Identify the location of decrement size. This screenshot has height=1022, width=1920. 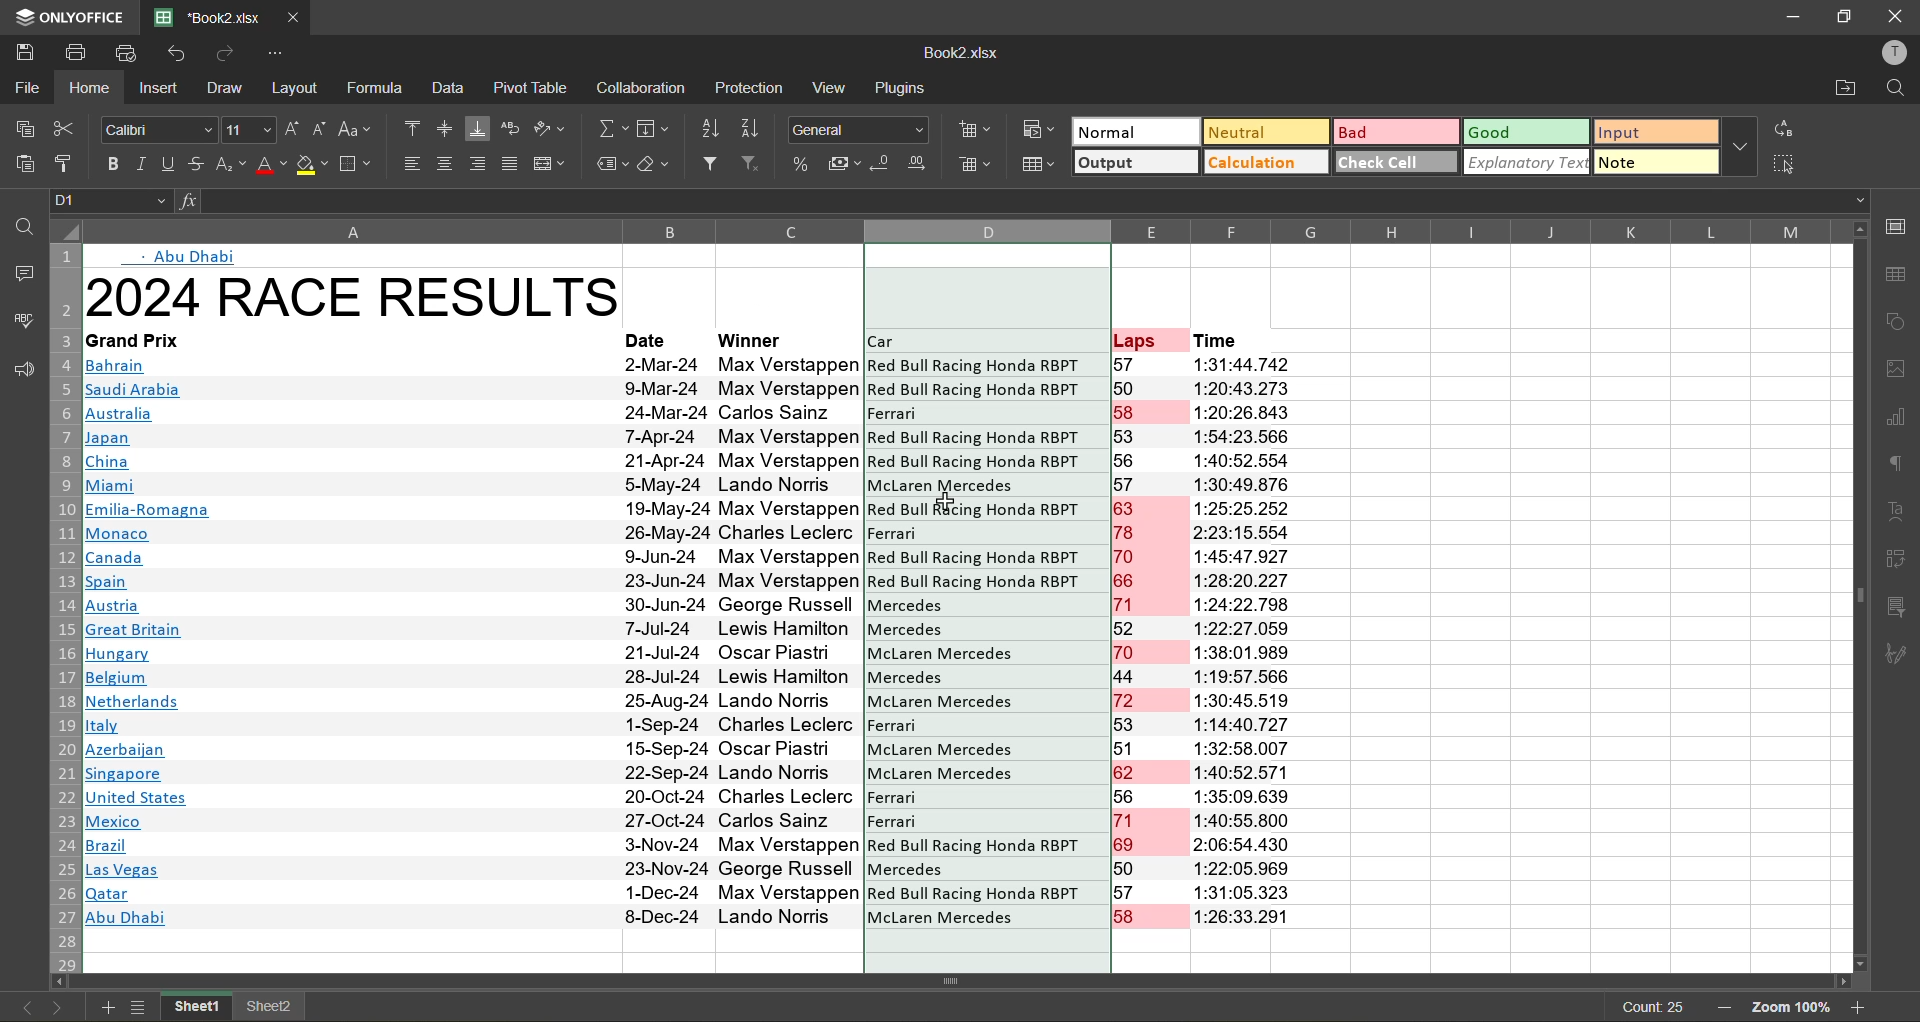
(323, 131).